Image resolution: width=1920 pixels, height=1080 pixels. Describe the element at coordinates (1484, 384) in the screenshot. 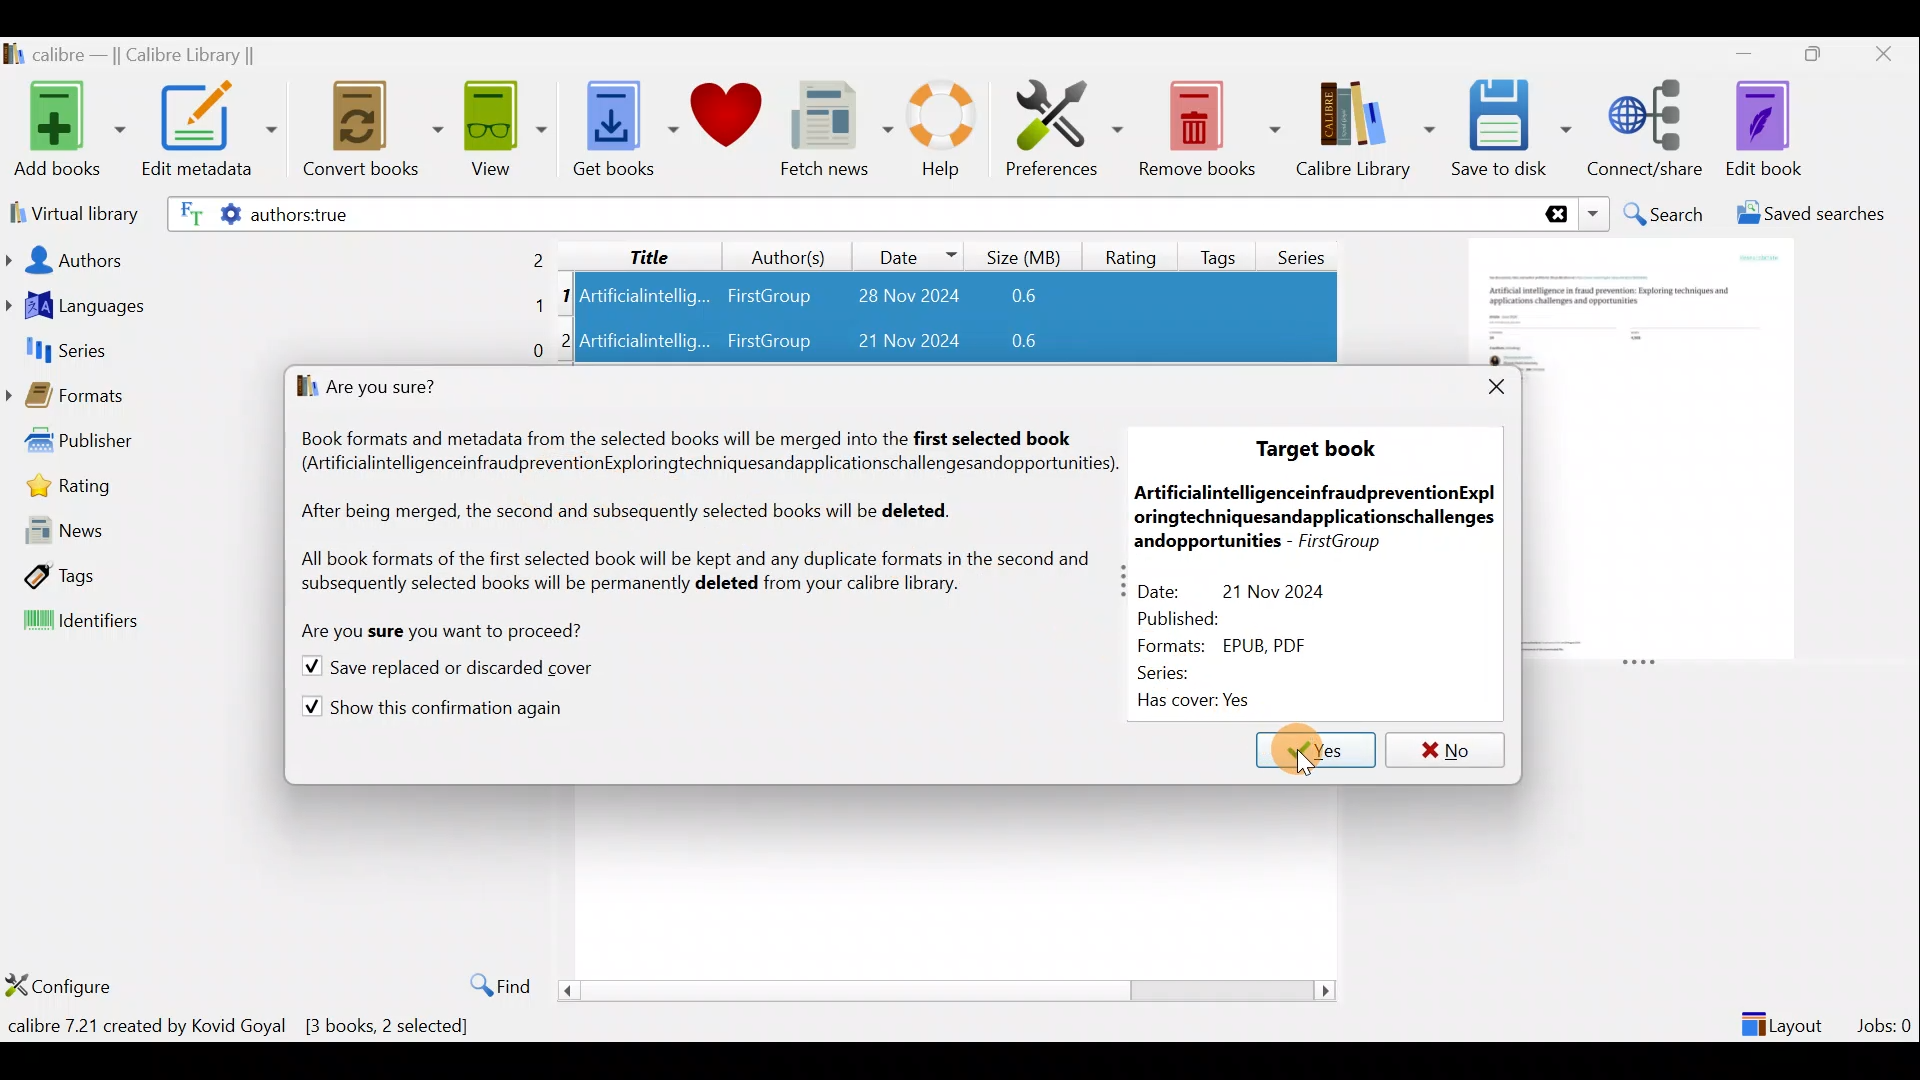

I see `Close` at that location.